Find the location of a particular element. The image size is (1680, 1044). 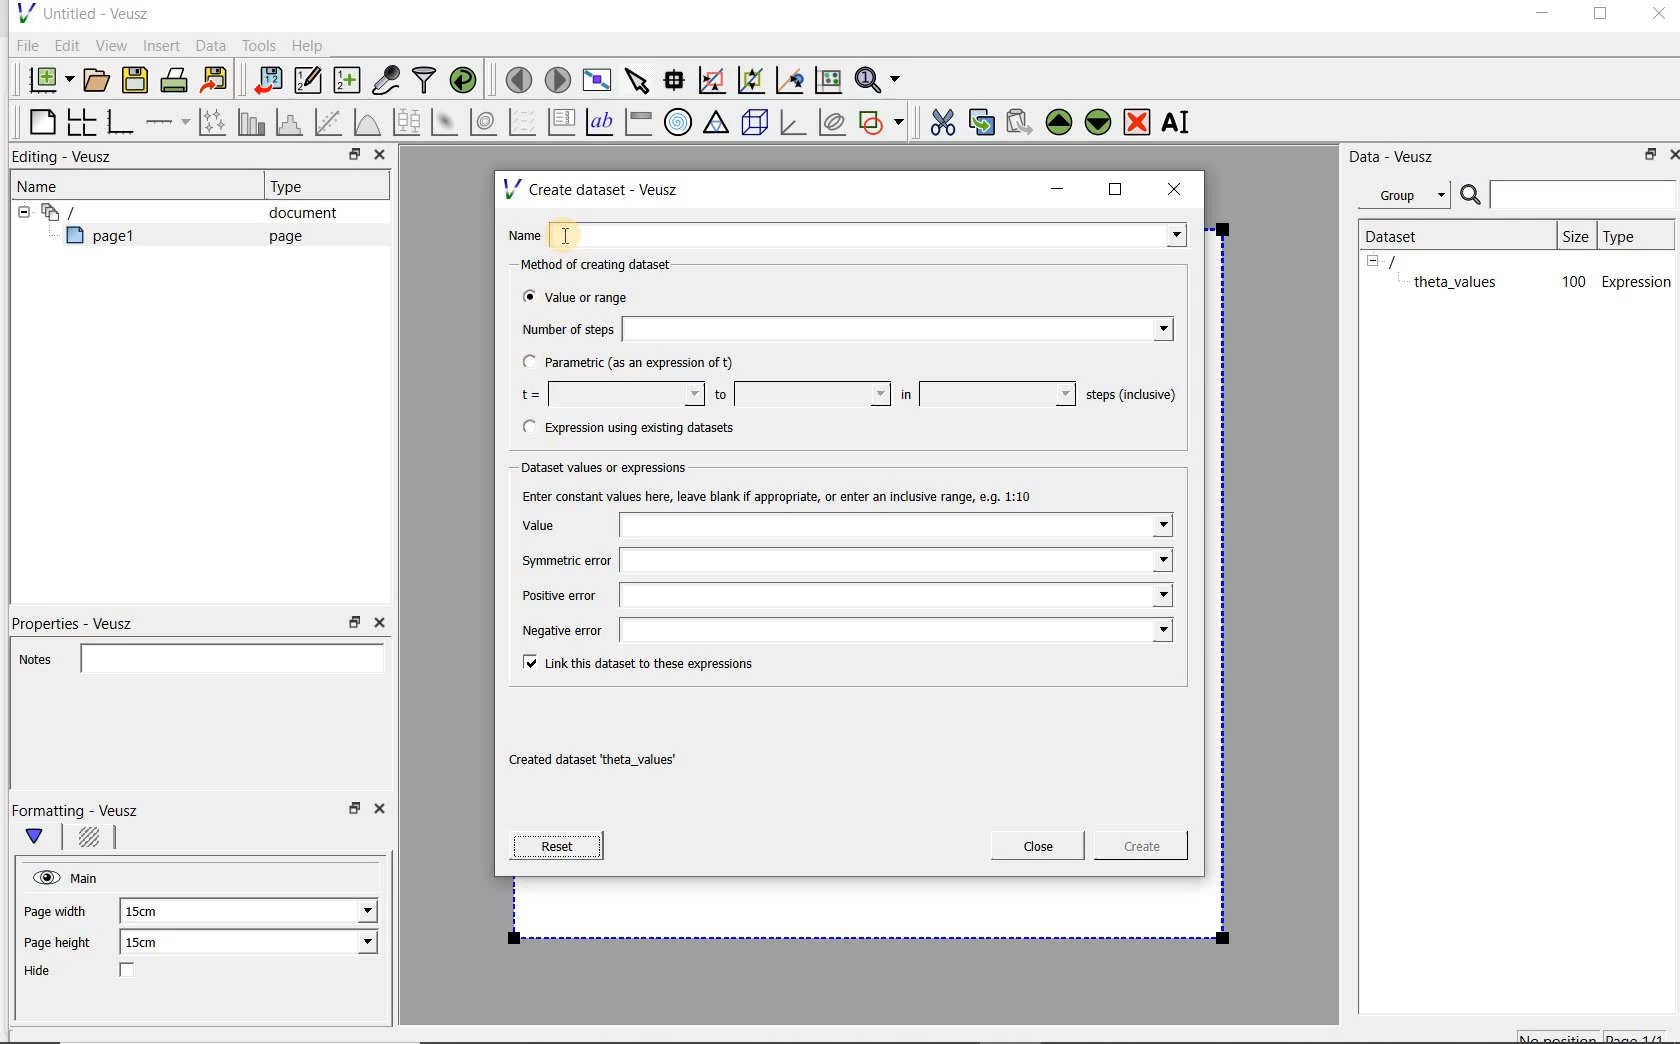

plot a 2d dataset as an image is located at coordinates (447, 123).